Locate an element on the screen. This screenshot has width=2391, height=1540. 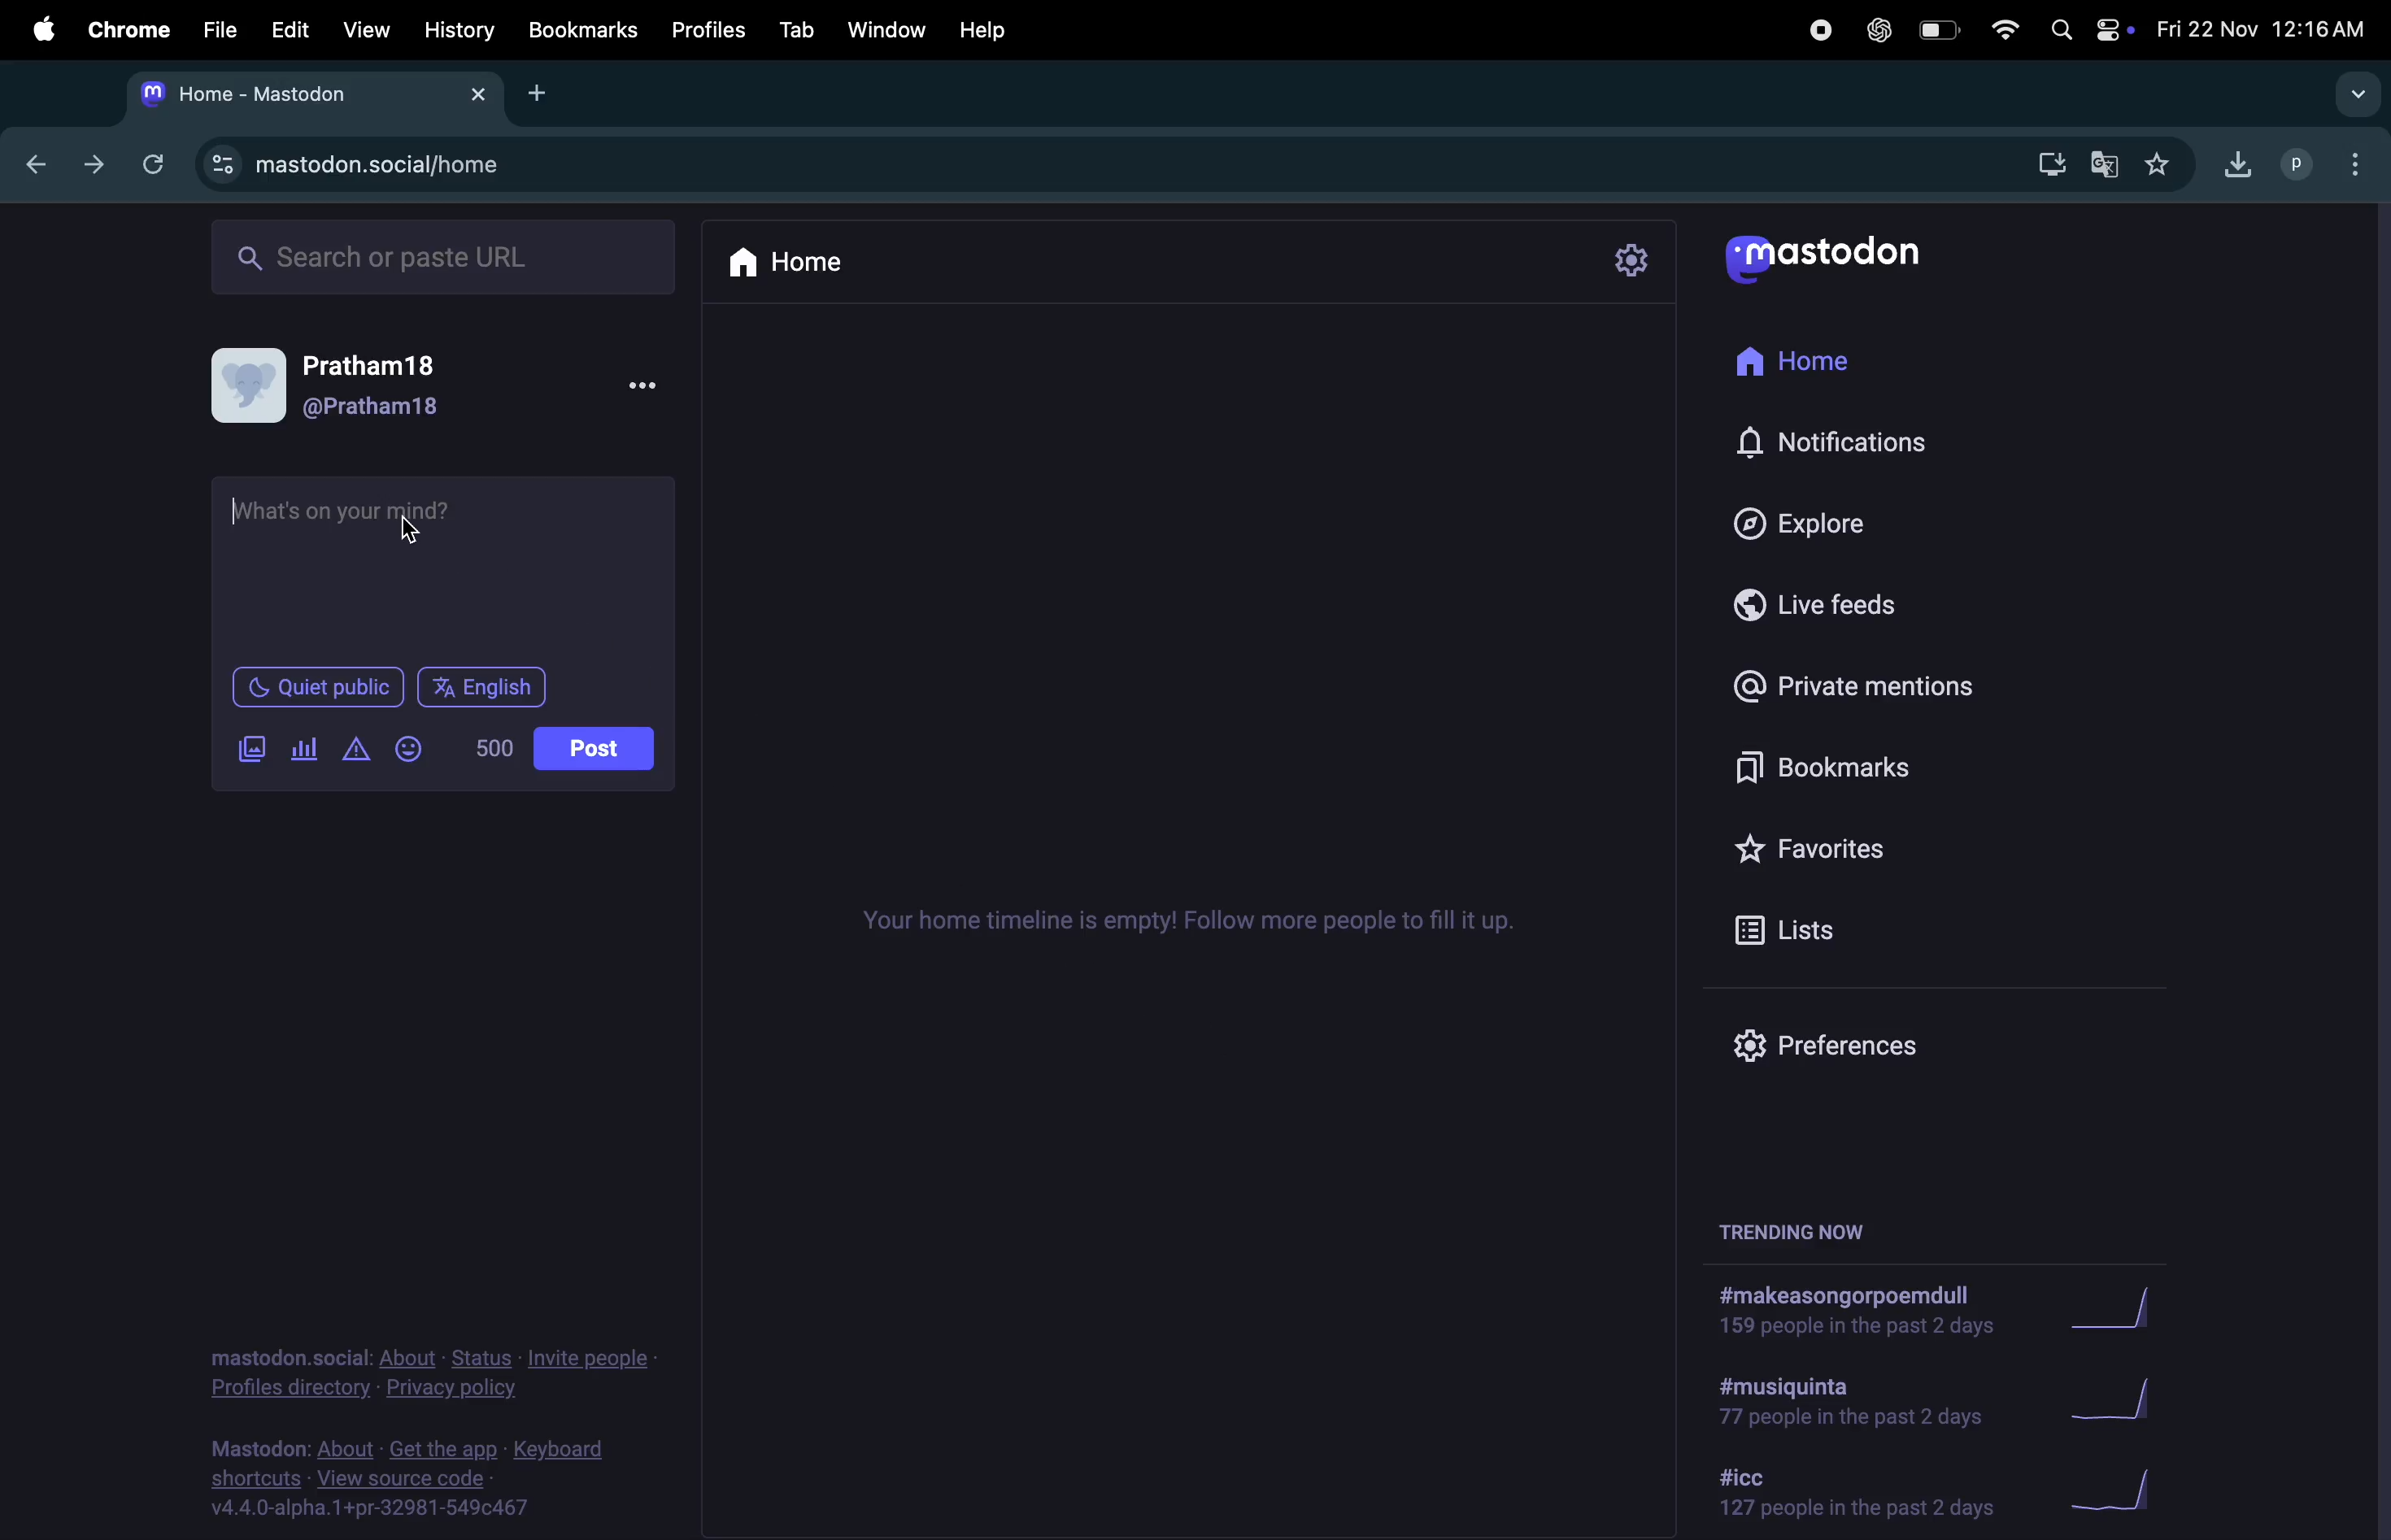
posts is located at coordinates (594, 750).